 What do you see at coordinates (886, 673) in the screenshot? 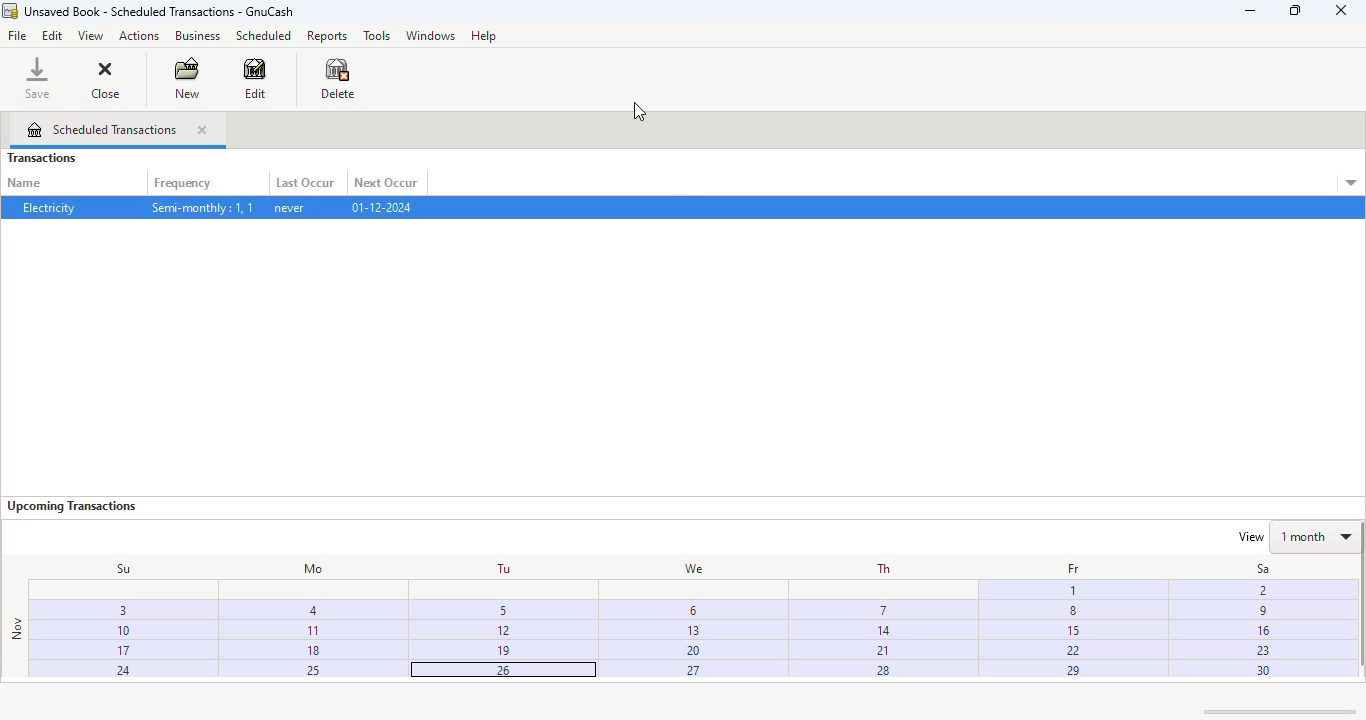
I see `28` at bounding box center [886, 673].